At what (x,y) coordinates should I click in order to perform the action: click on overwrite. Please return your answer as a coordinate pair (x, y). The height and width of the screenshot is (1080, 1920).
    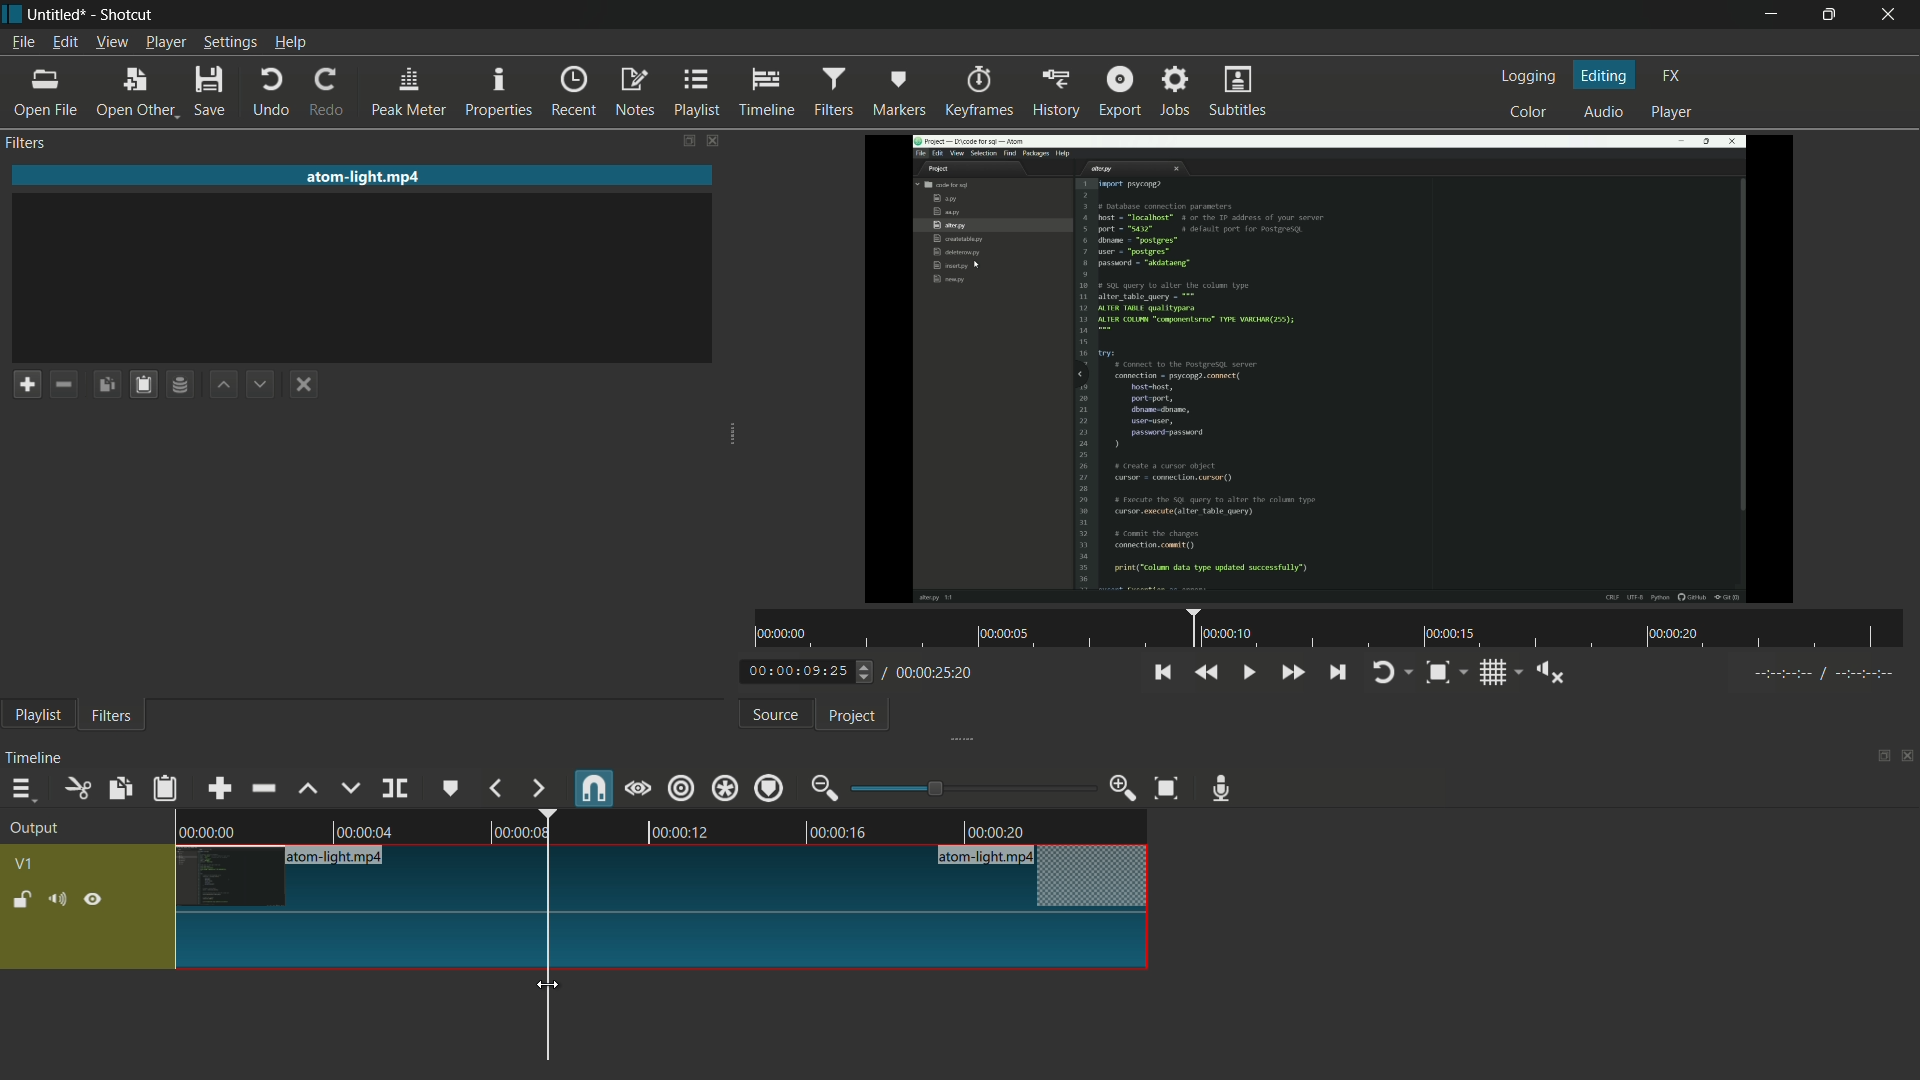
    Looking at the image, I should click on (350, 788).